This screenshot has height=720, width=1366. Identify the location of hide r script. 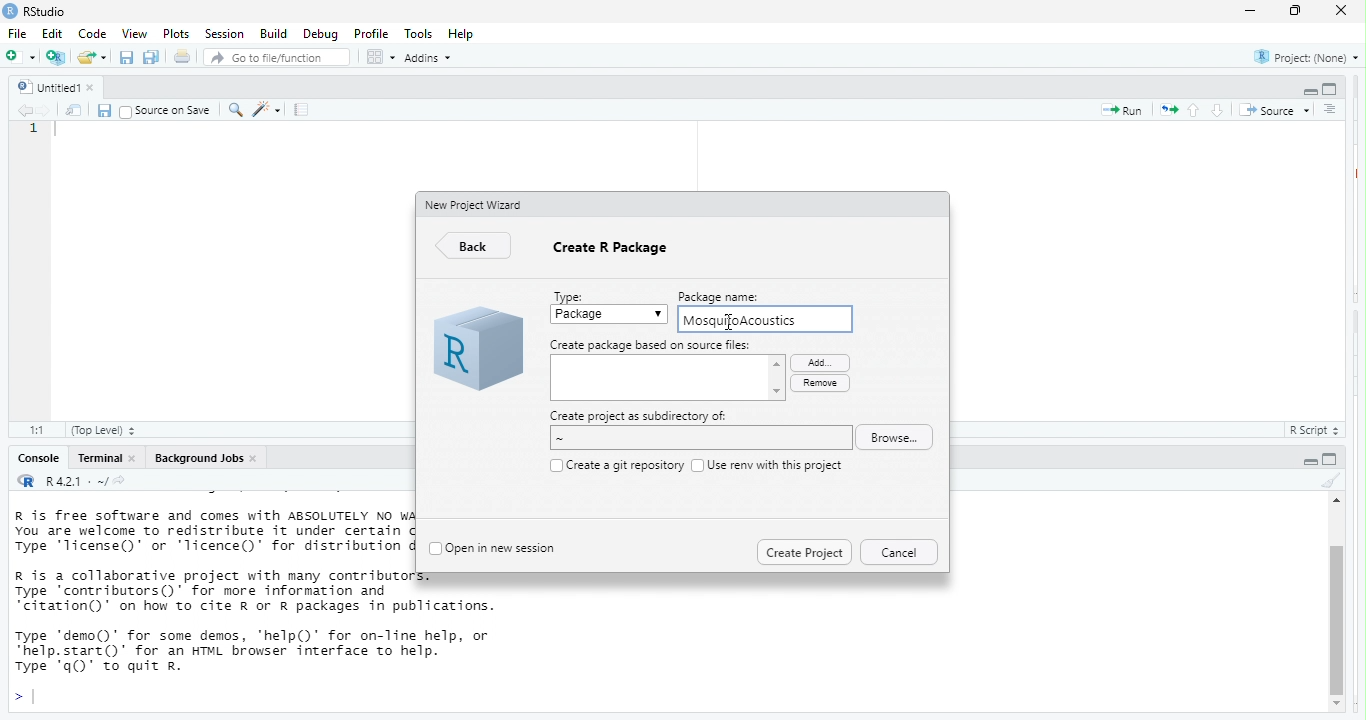
(1305, 461).